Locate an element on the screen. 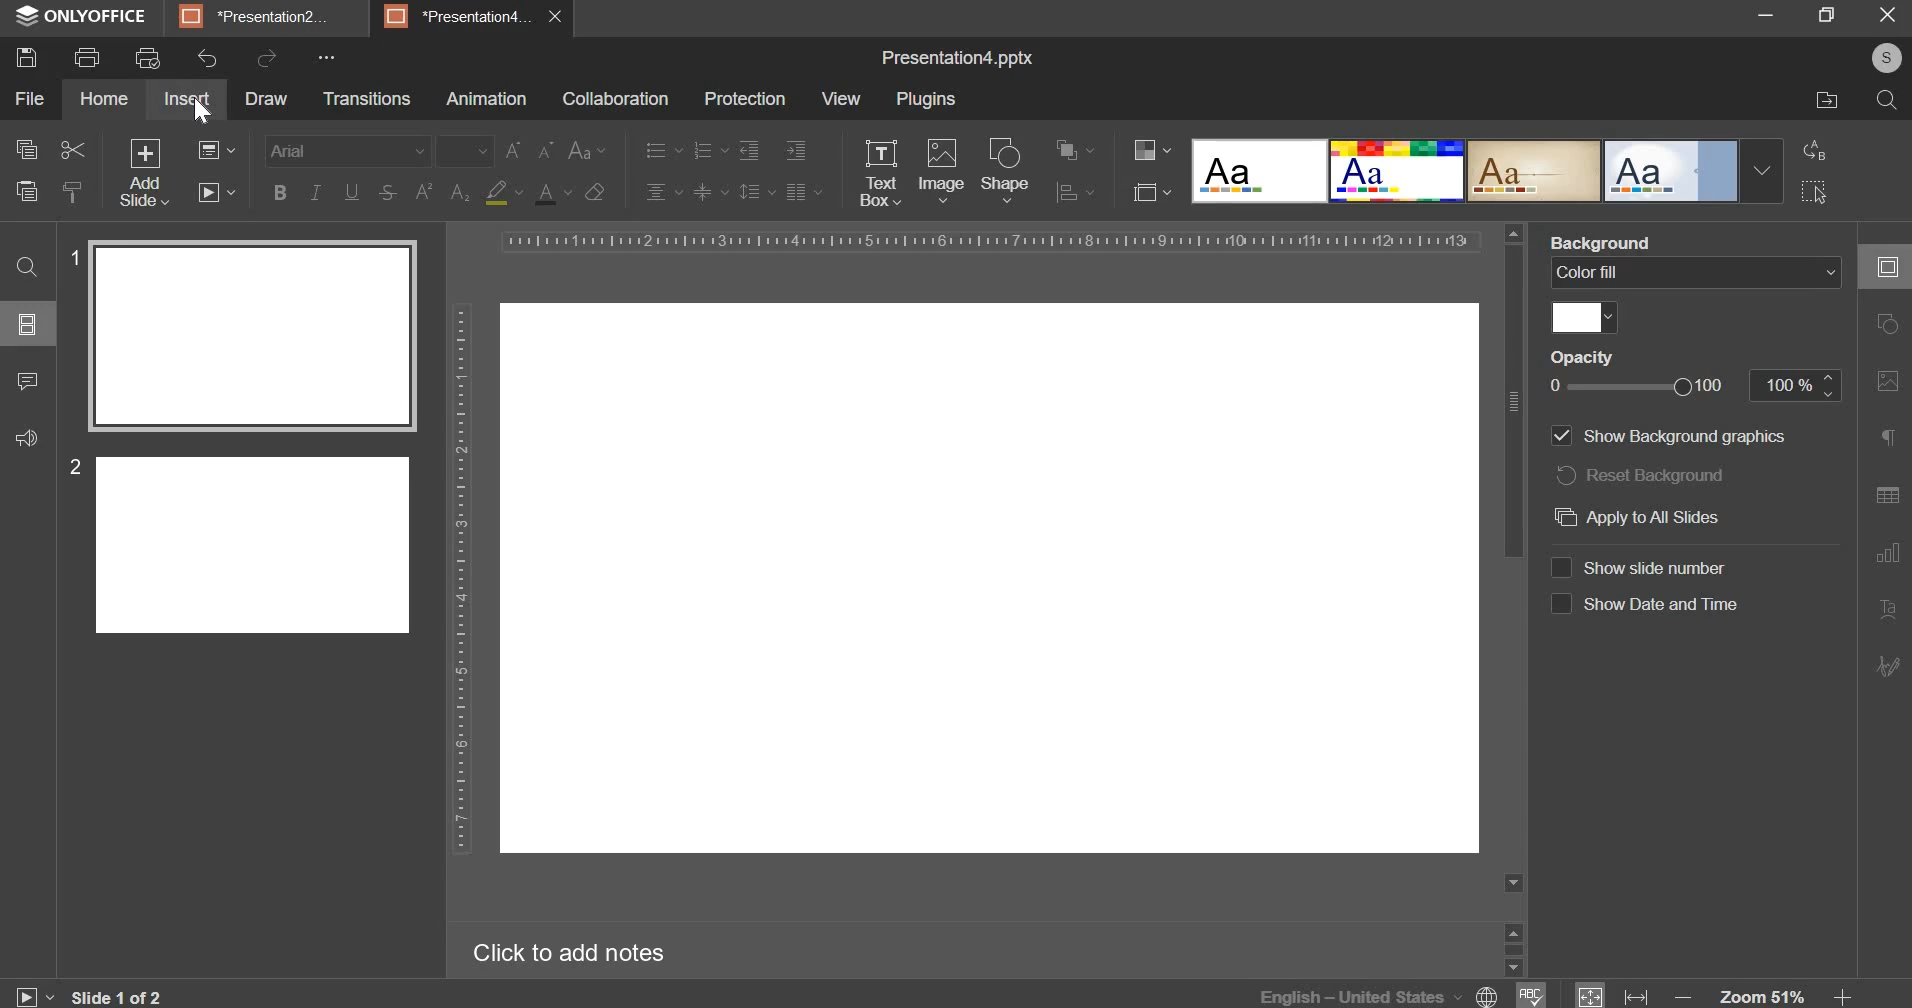 This screenshot has width=1912, height=1008. search is located at coordinates (22, 264).